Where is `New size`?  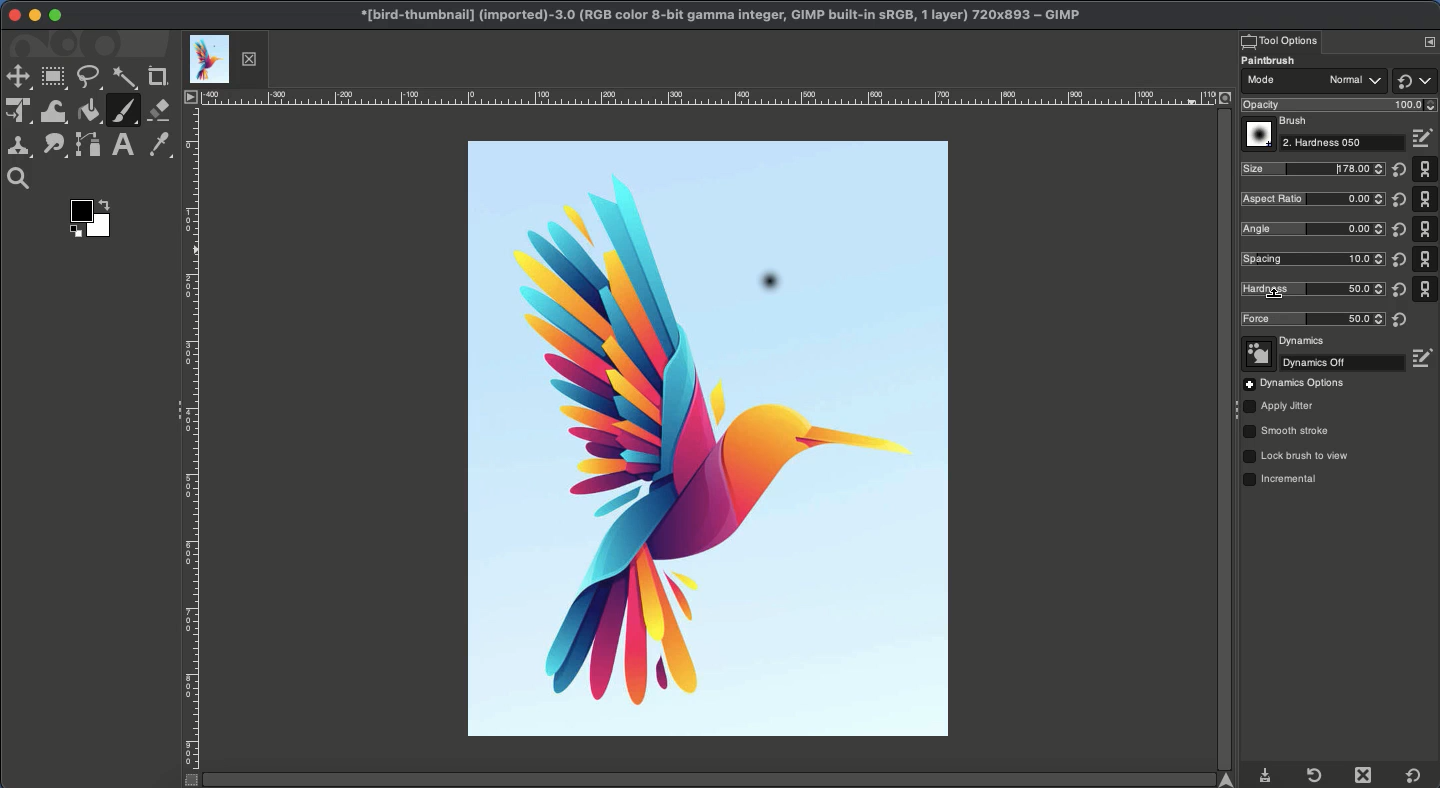 New size is located at coordinates (1314, 170).